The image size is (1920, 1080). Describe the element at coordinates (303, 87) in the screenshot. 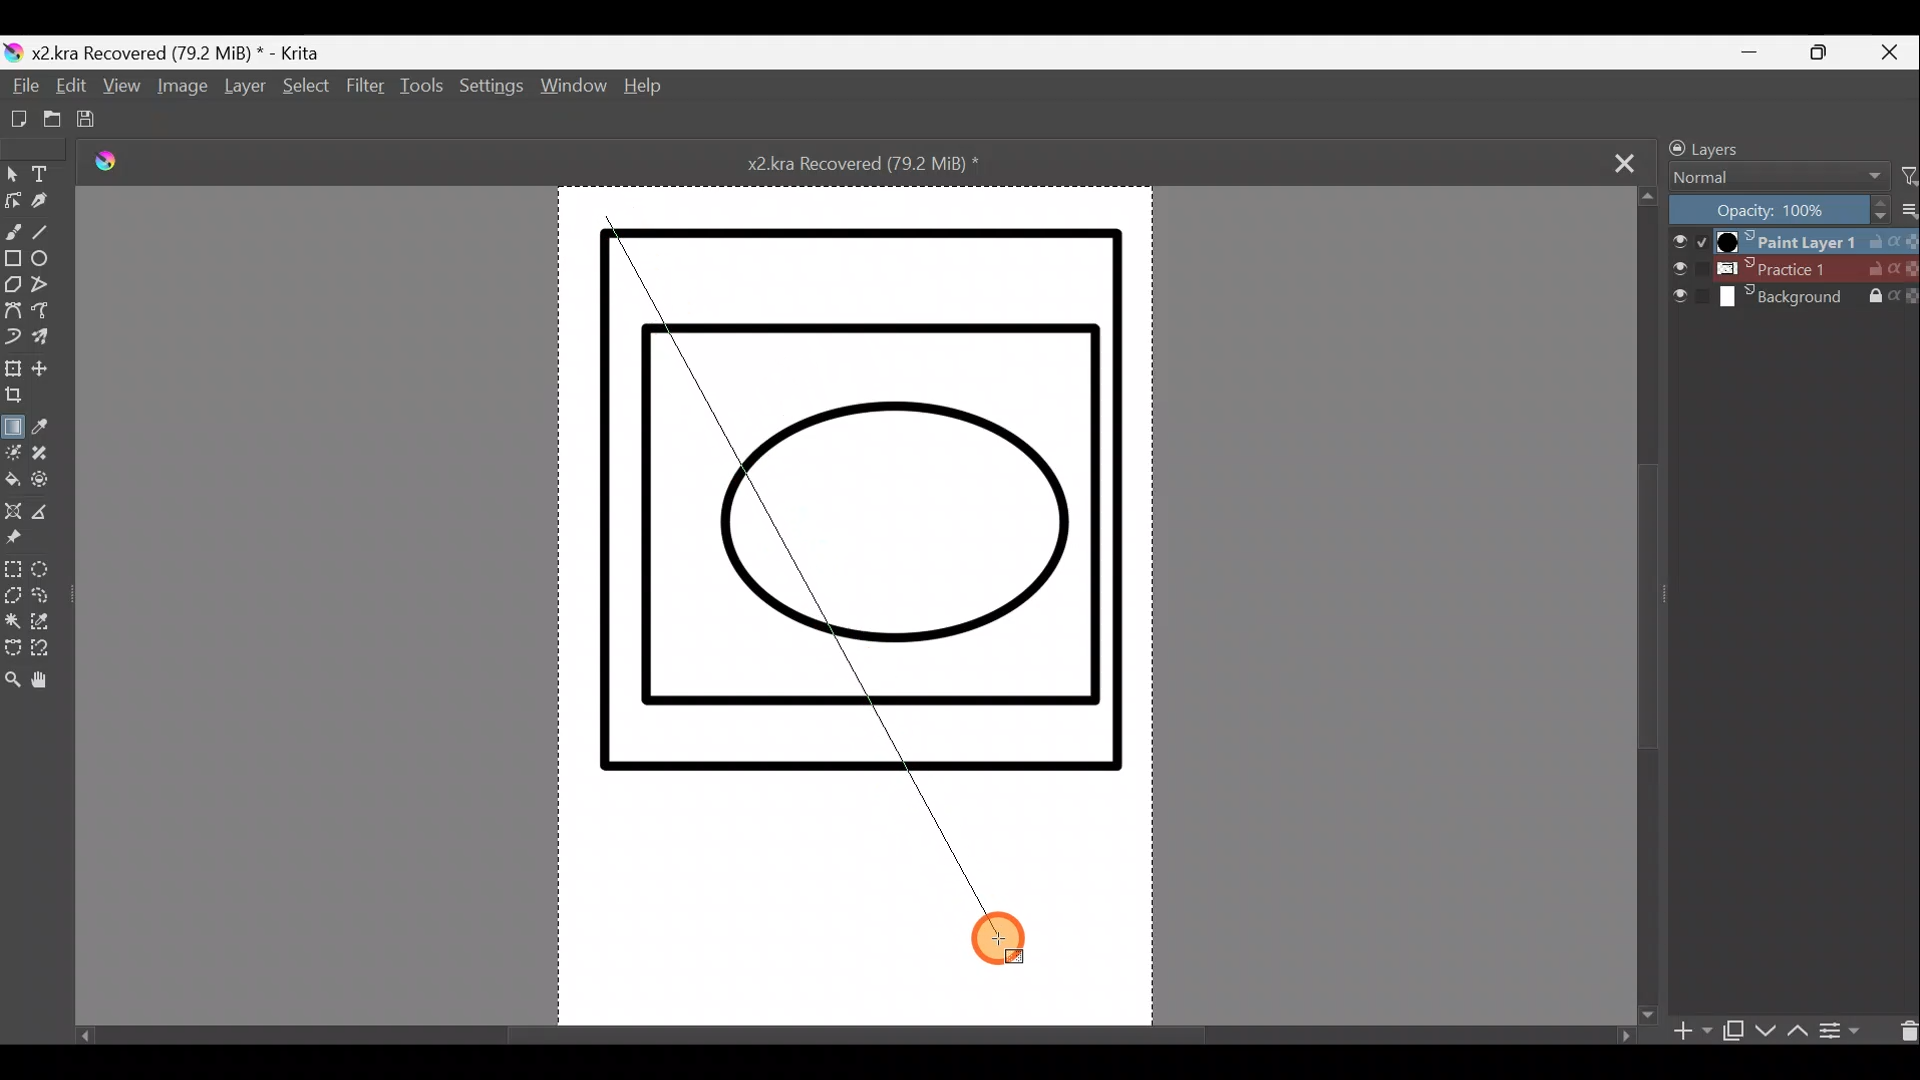

I see `Select` at that location.